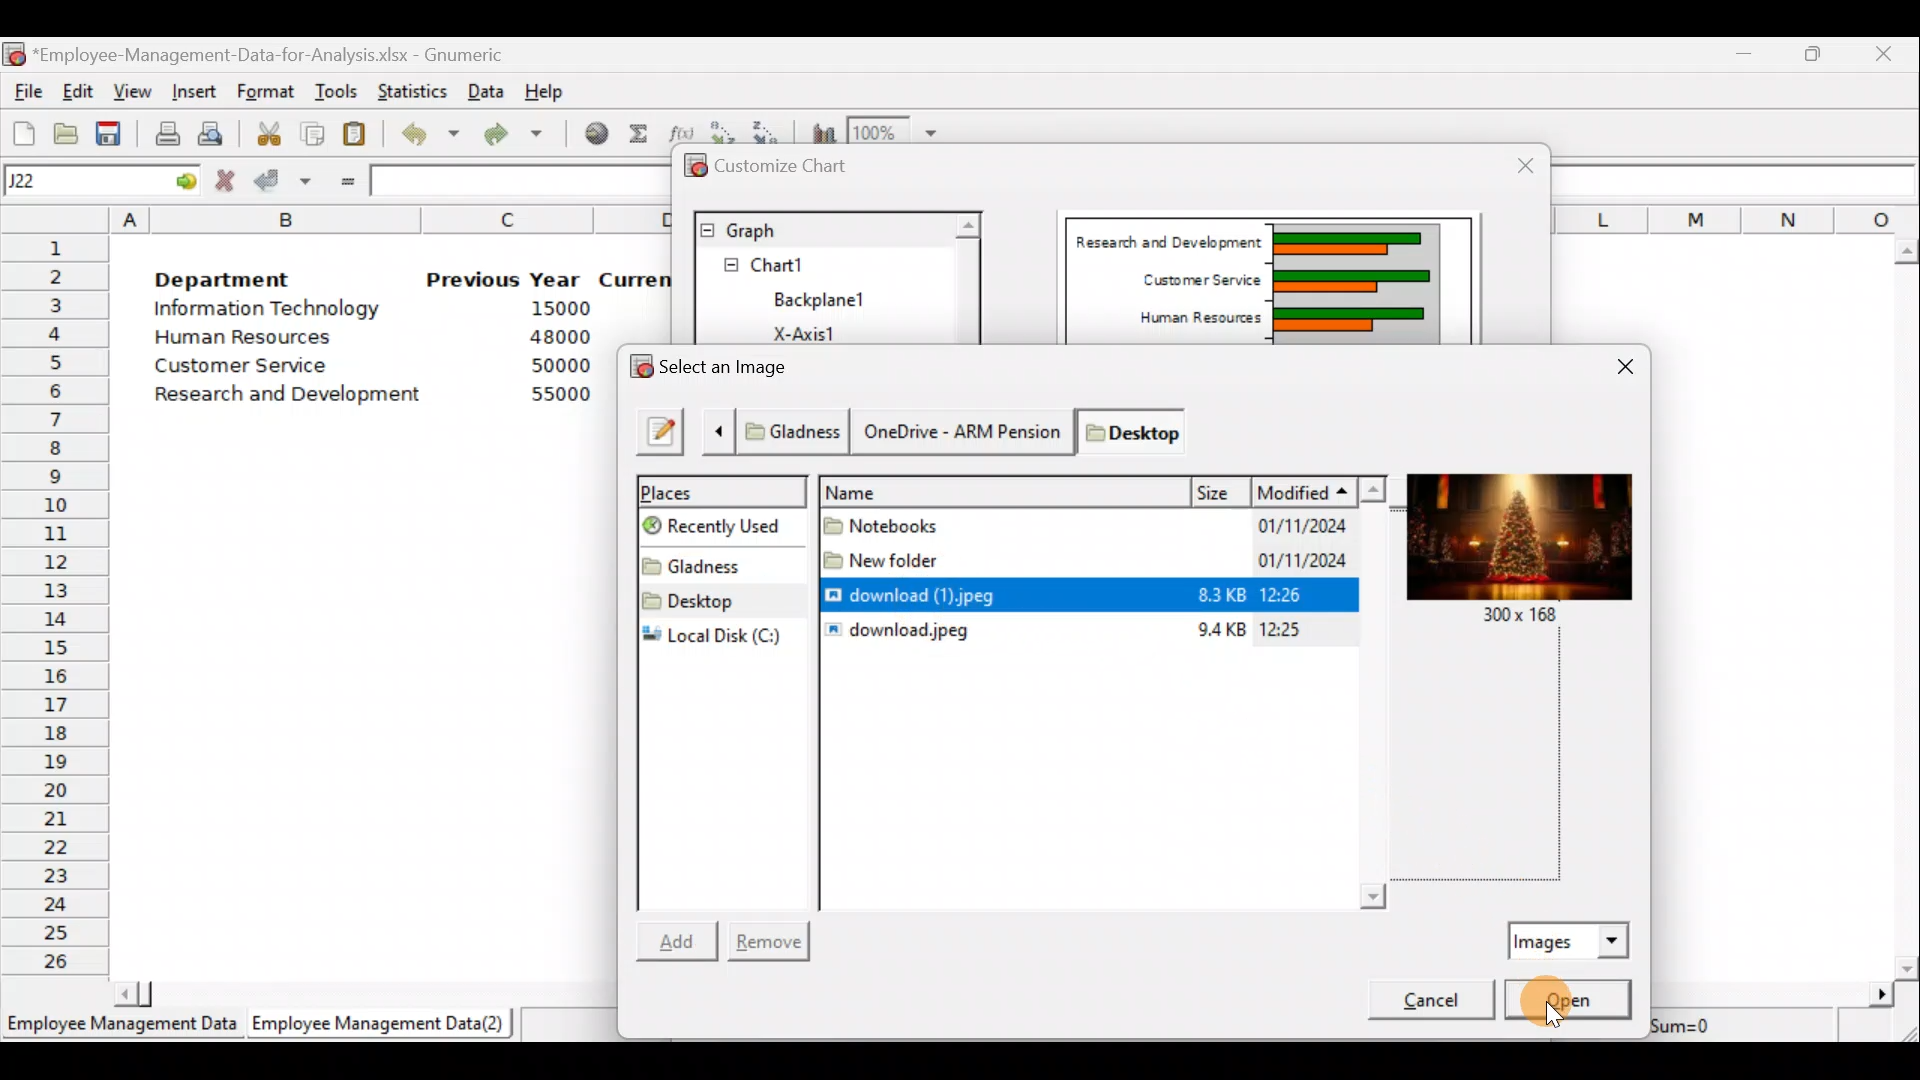  Describe the element at coordinates (1192, 280) in the screenshot. I see `Customer Service` at that location.